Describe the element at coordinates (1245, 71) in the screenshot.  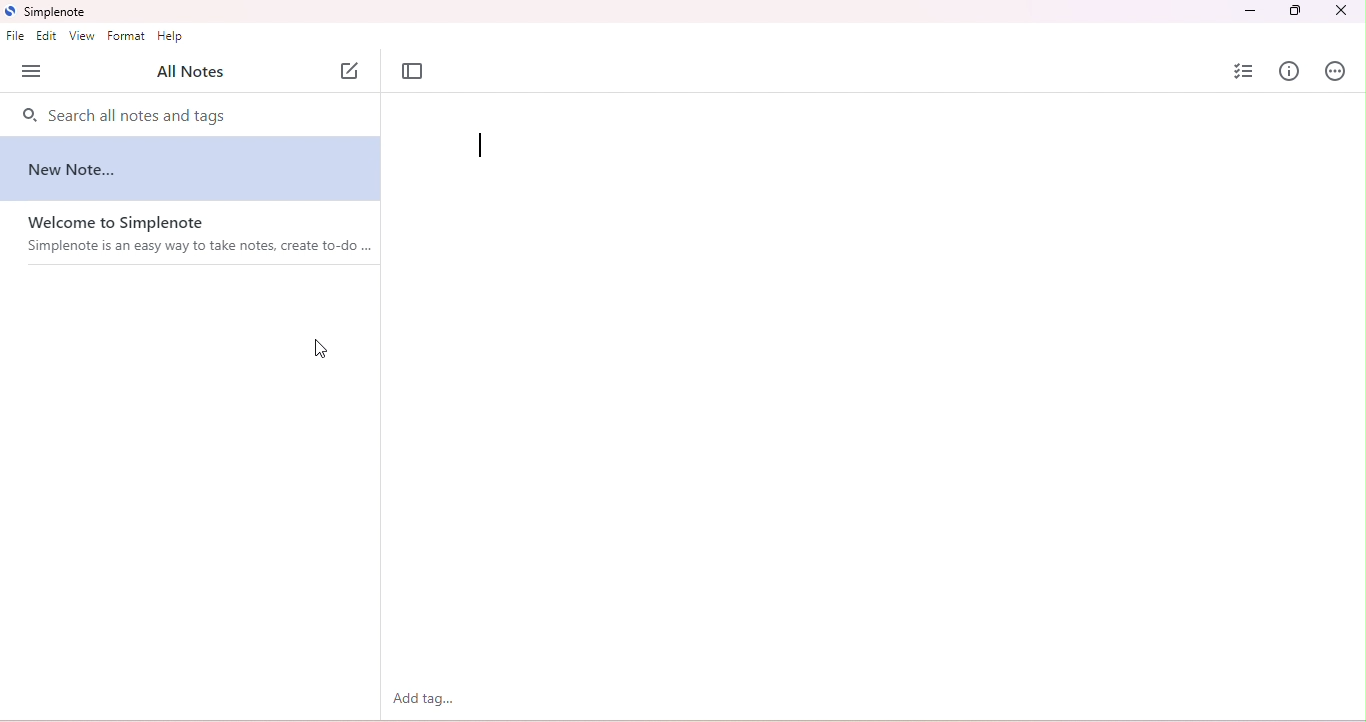
I see `insert checklist` at that location.